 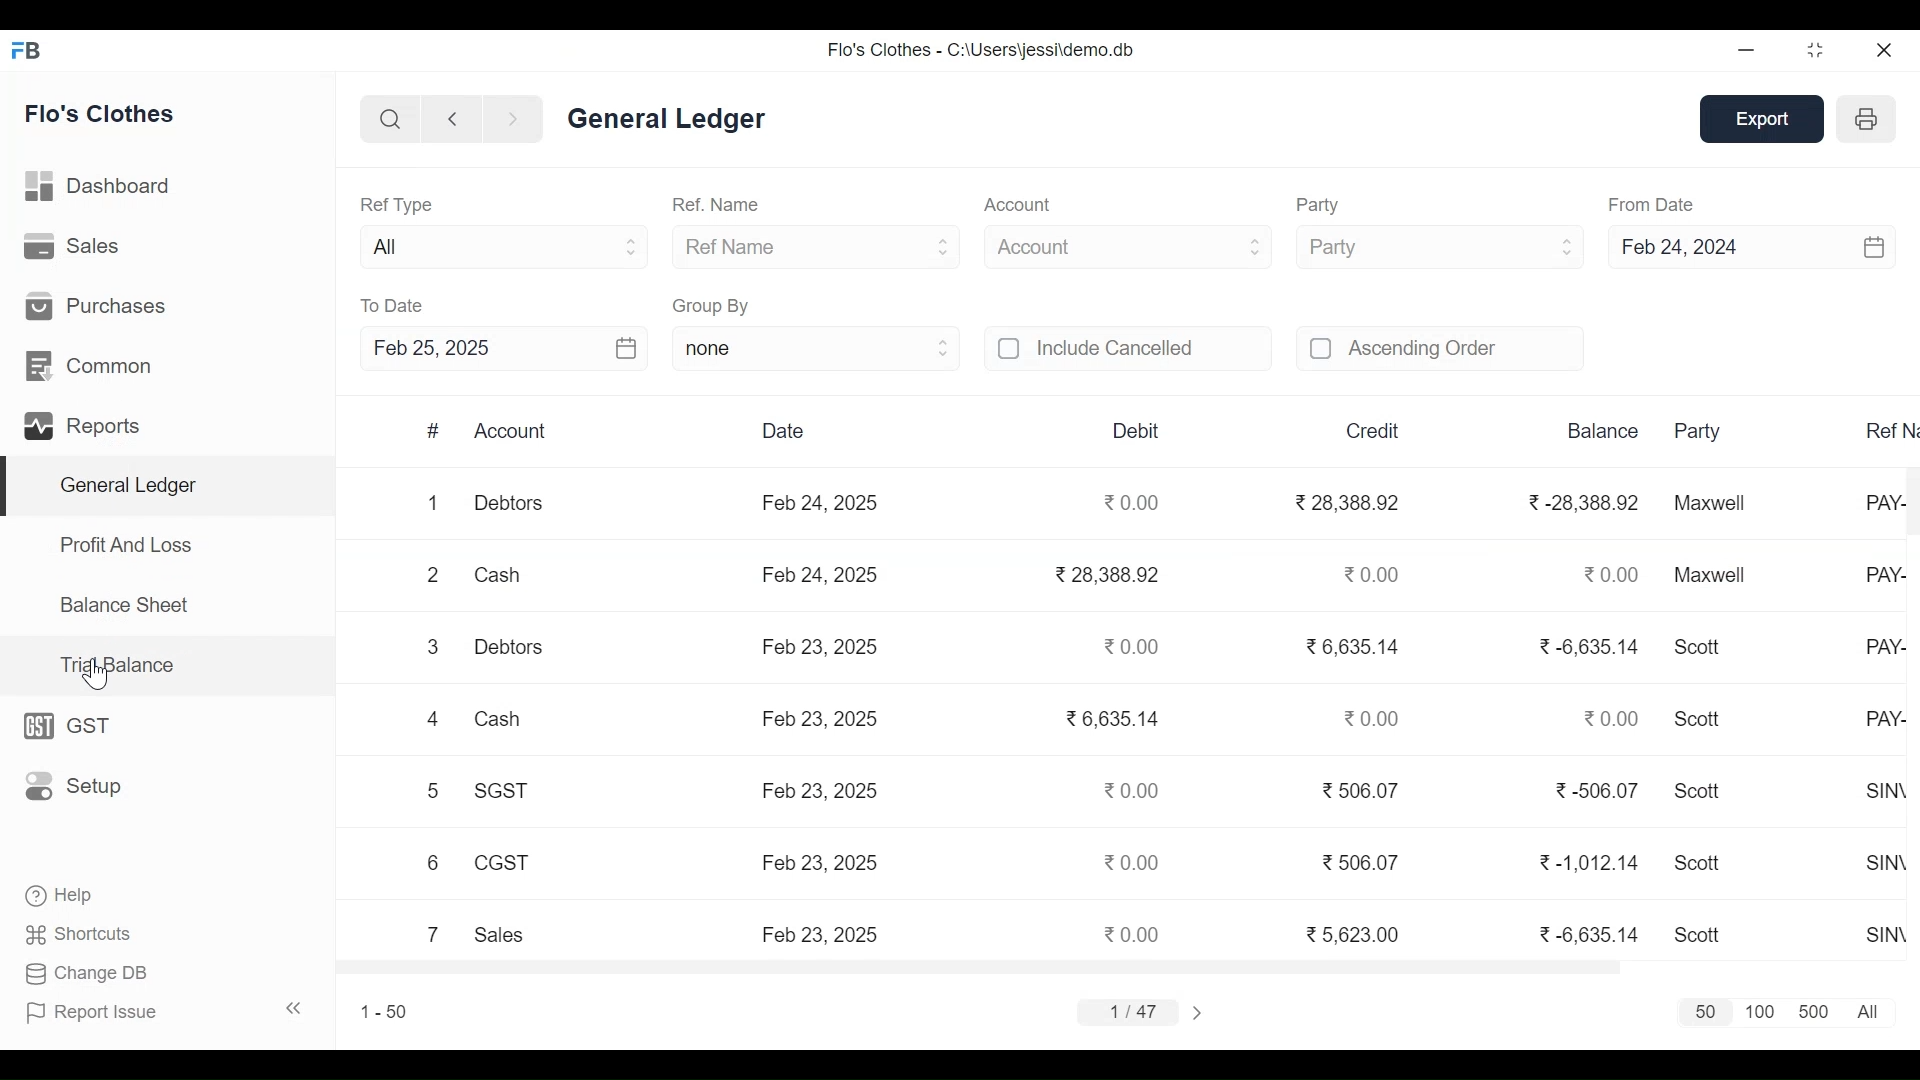 What do you see at coordinates (76, 246) in the screenshot?
I see `Sales` at bounding box center [76, 246].